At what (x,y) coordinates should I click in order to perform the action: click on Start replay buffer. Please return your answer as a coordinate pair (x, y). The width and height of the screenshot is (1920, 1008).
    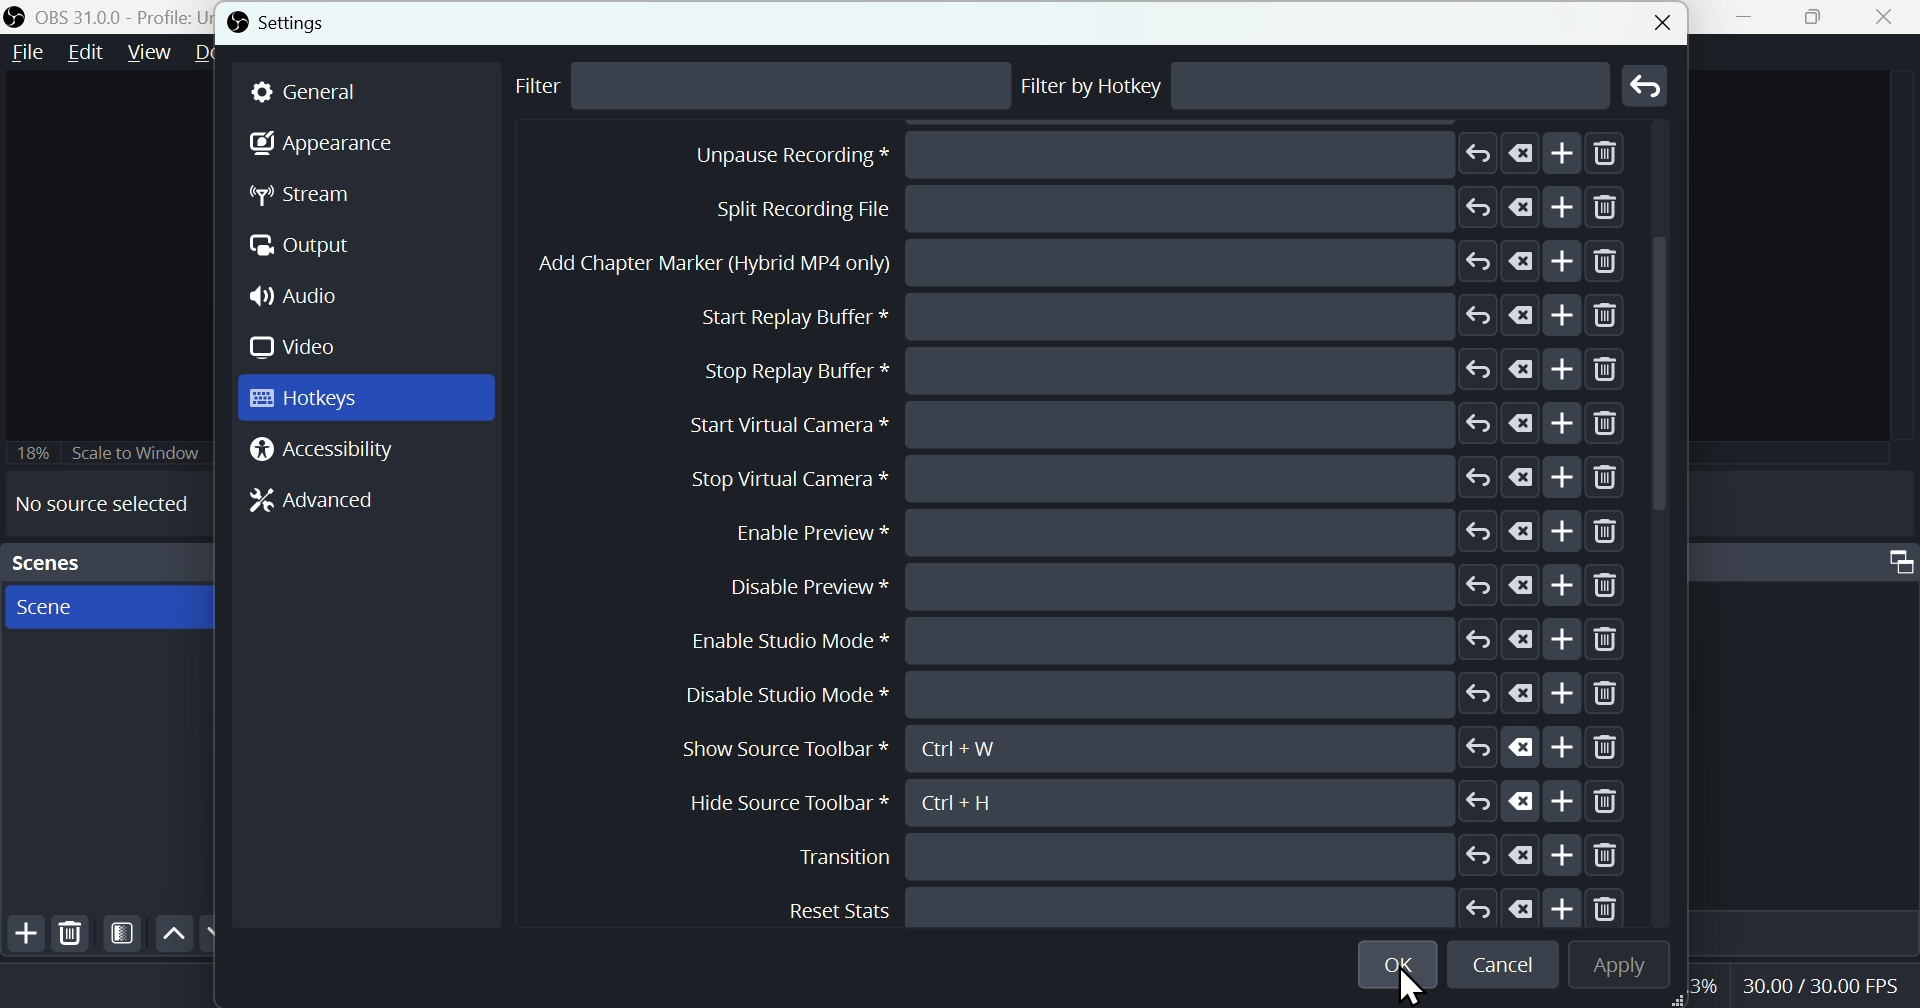
    Looking at the image, I should click on (1162, 529).